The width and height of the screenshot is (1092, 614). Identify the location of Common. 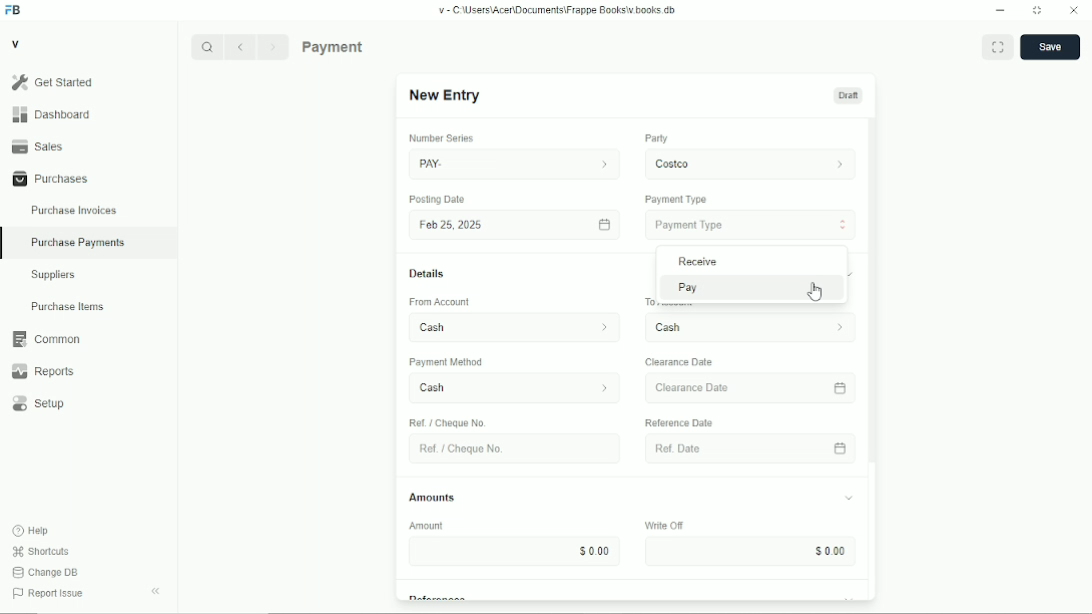
(89, 339).